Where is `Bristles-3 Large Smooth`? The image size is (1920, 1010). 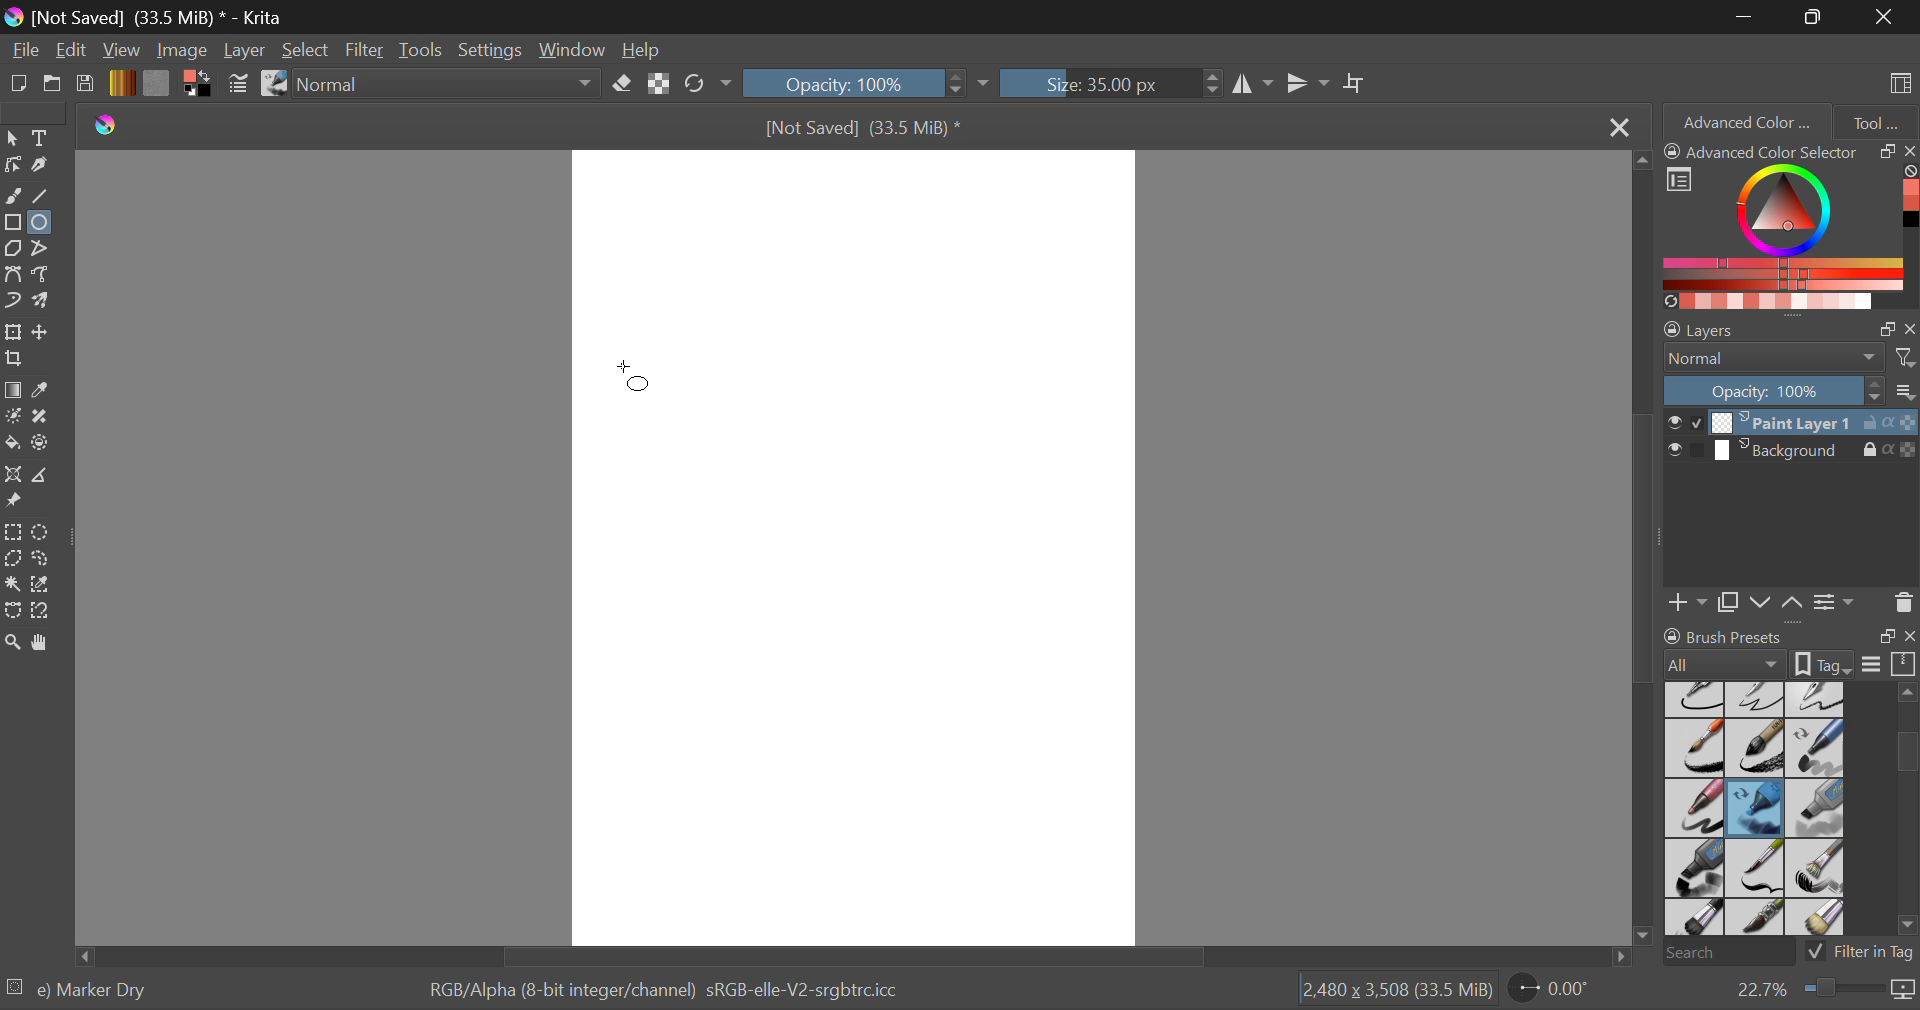 Bristles-3 Large Smooth is located at coordinates (1693, 919).